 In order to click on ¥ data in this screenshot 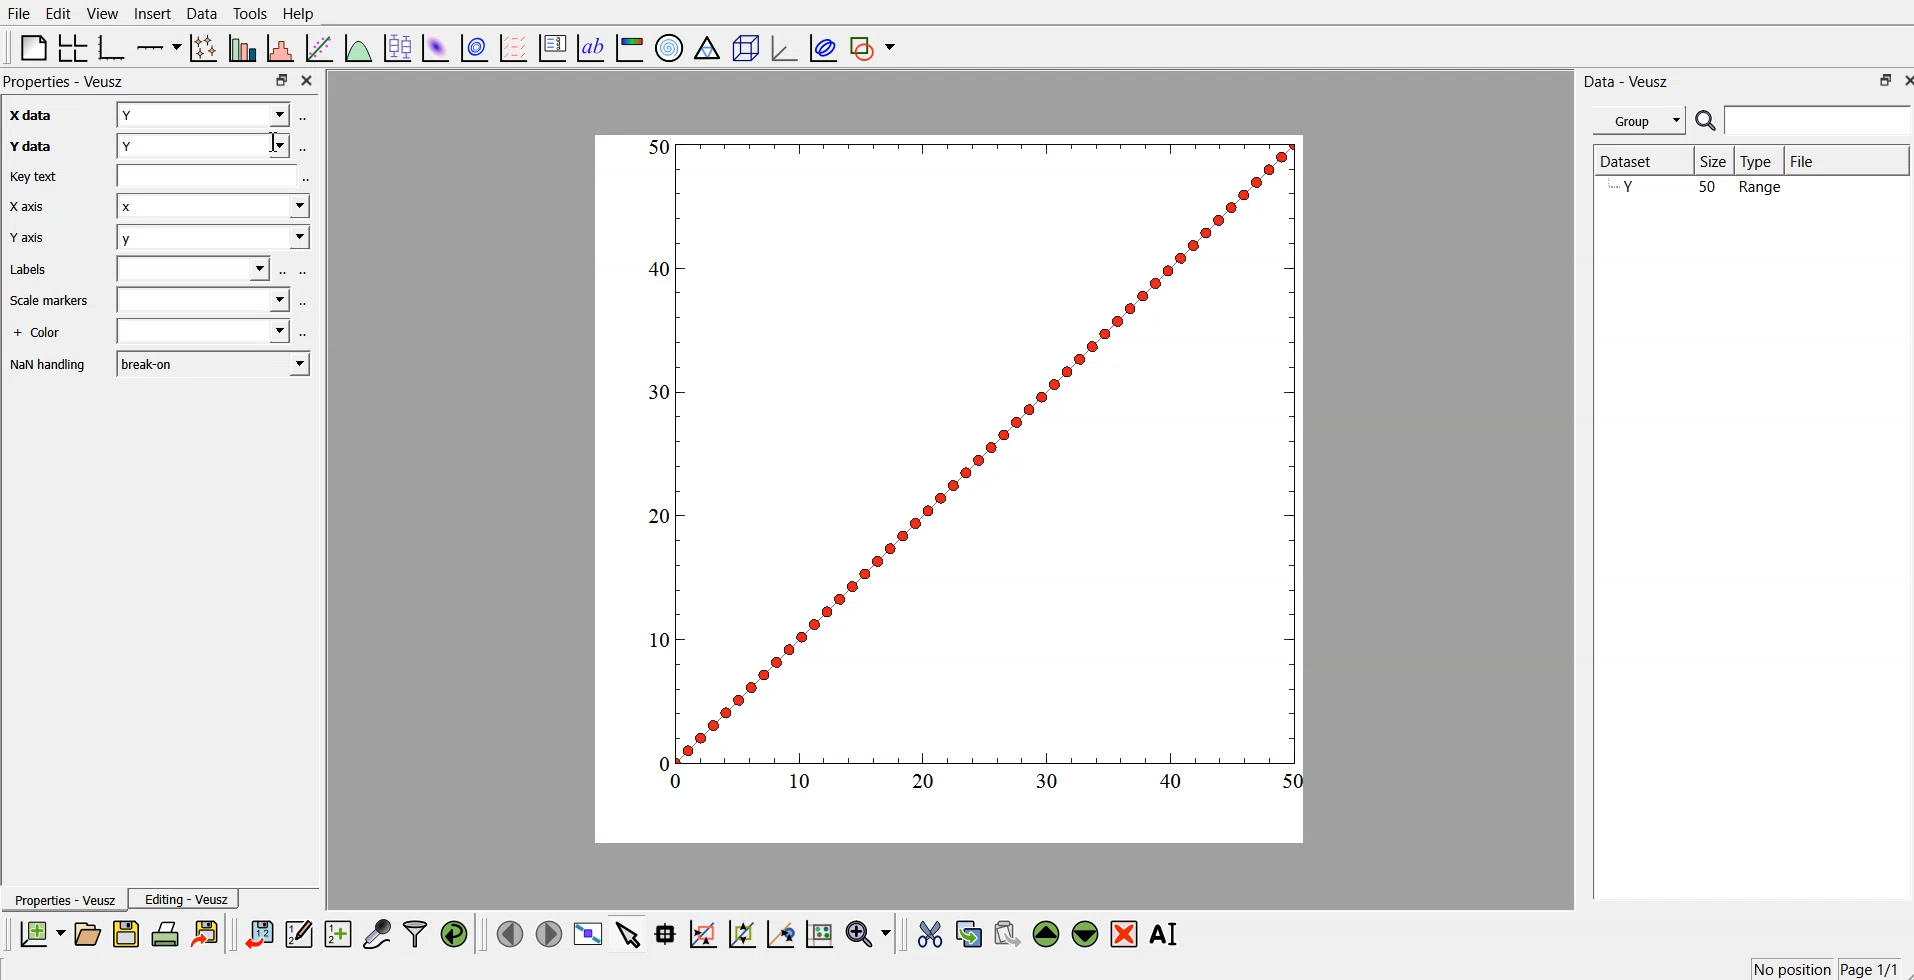, I will do `click(44, 146)`.